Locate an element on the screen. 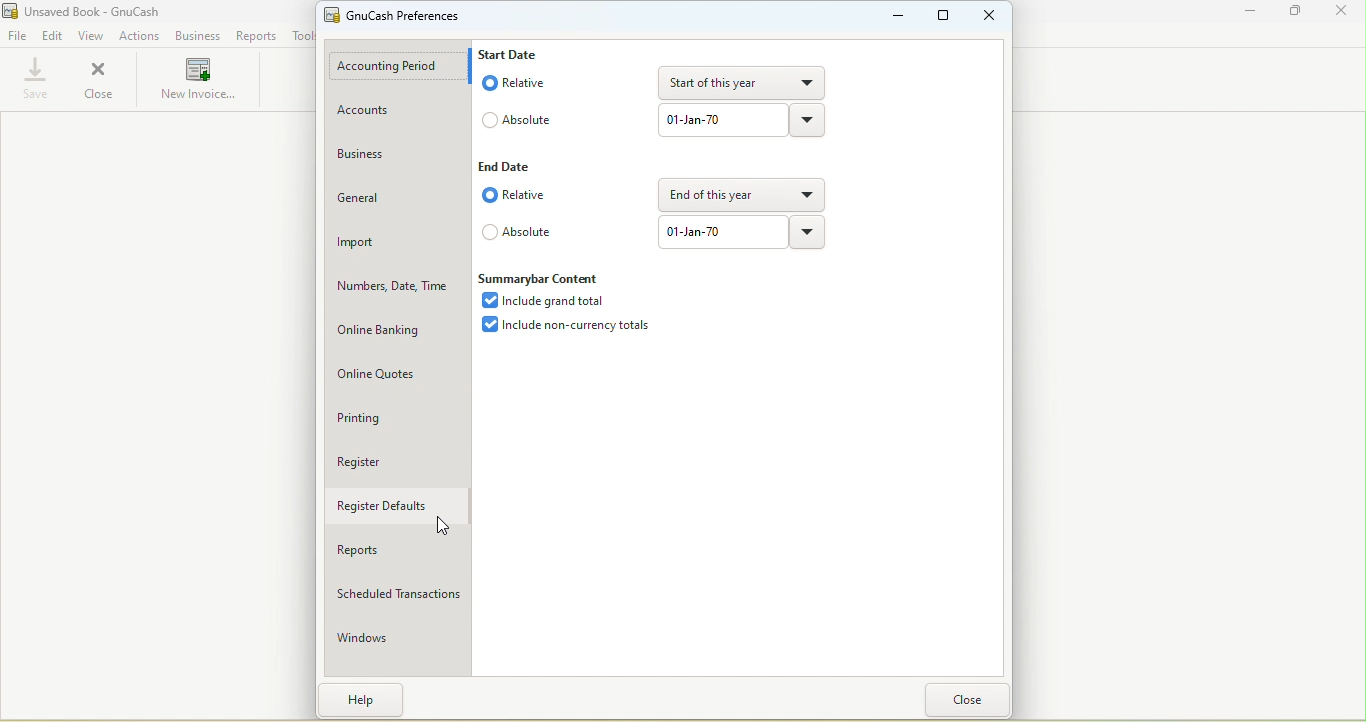  Save is located at coordinates (31, 80).